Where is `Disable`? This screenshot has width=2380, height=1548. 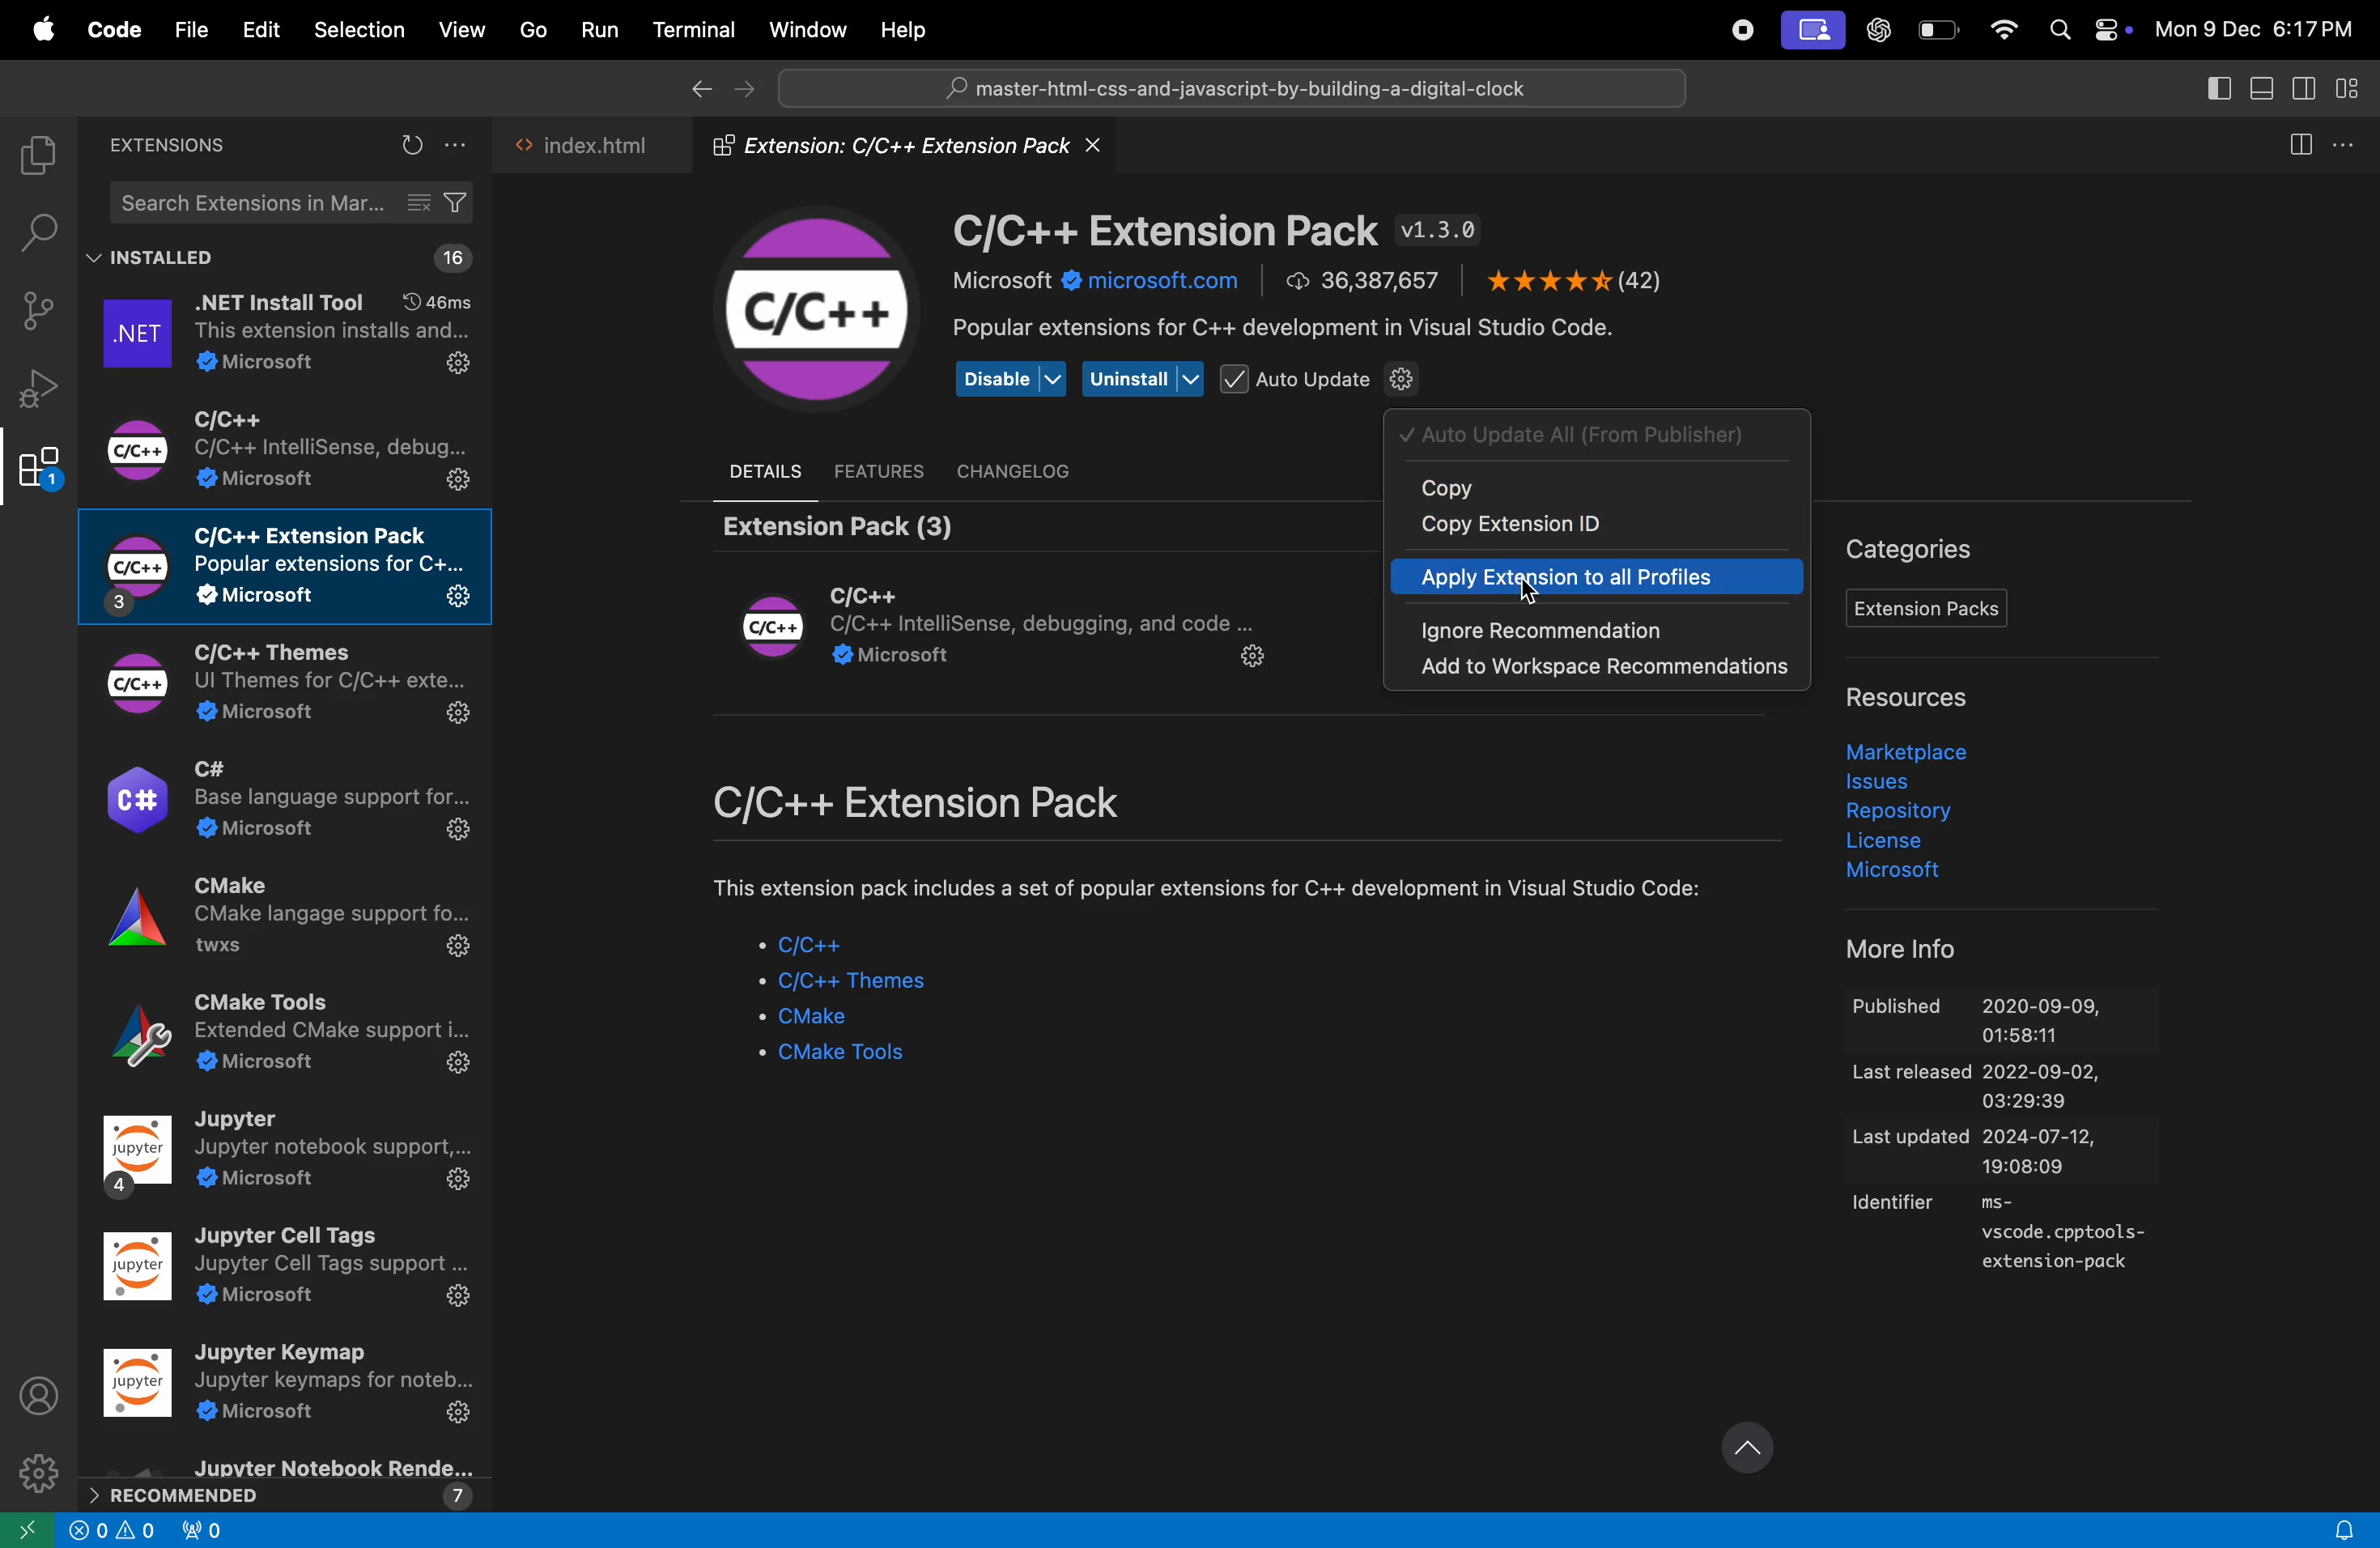 Disable is located at coordinates (1012, 381).